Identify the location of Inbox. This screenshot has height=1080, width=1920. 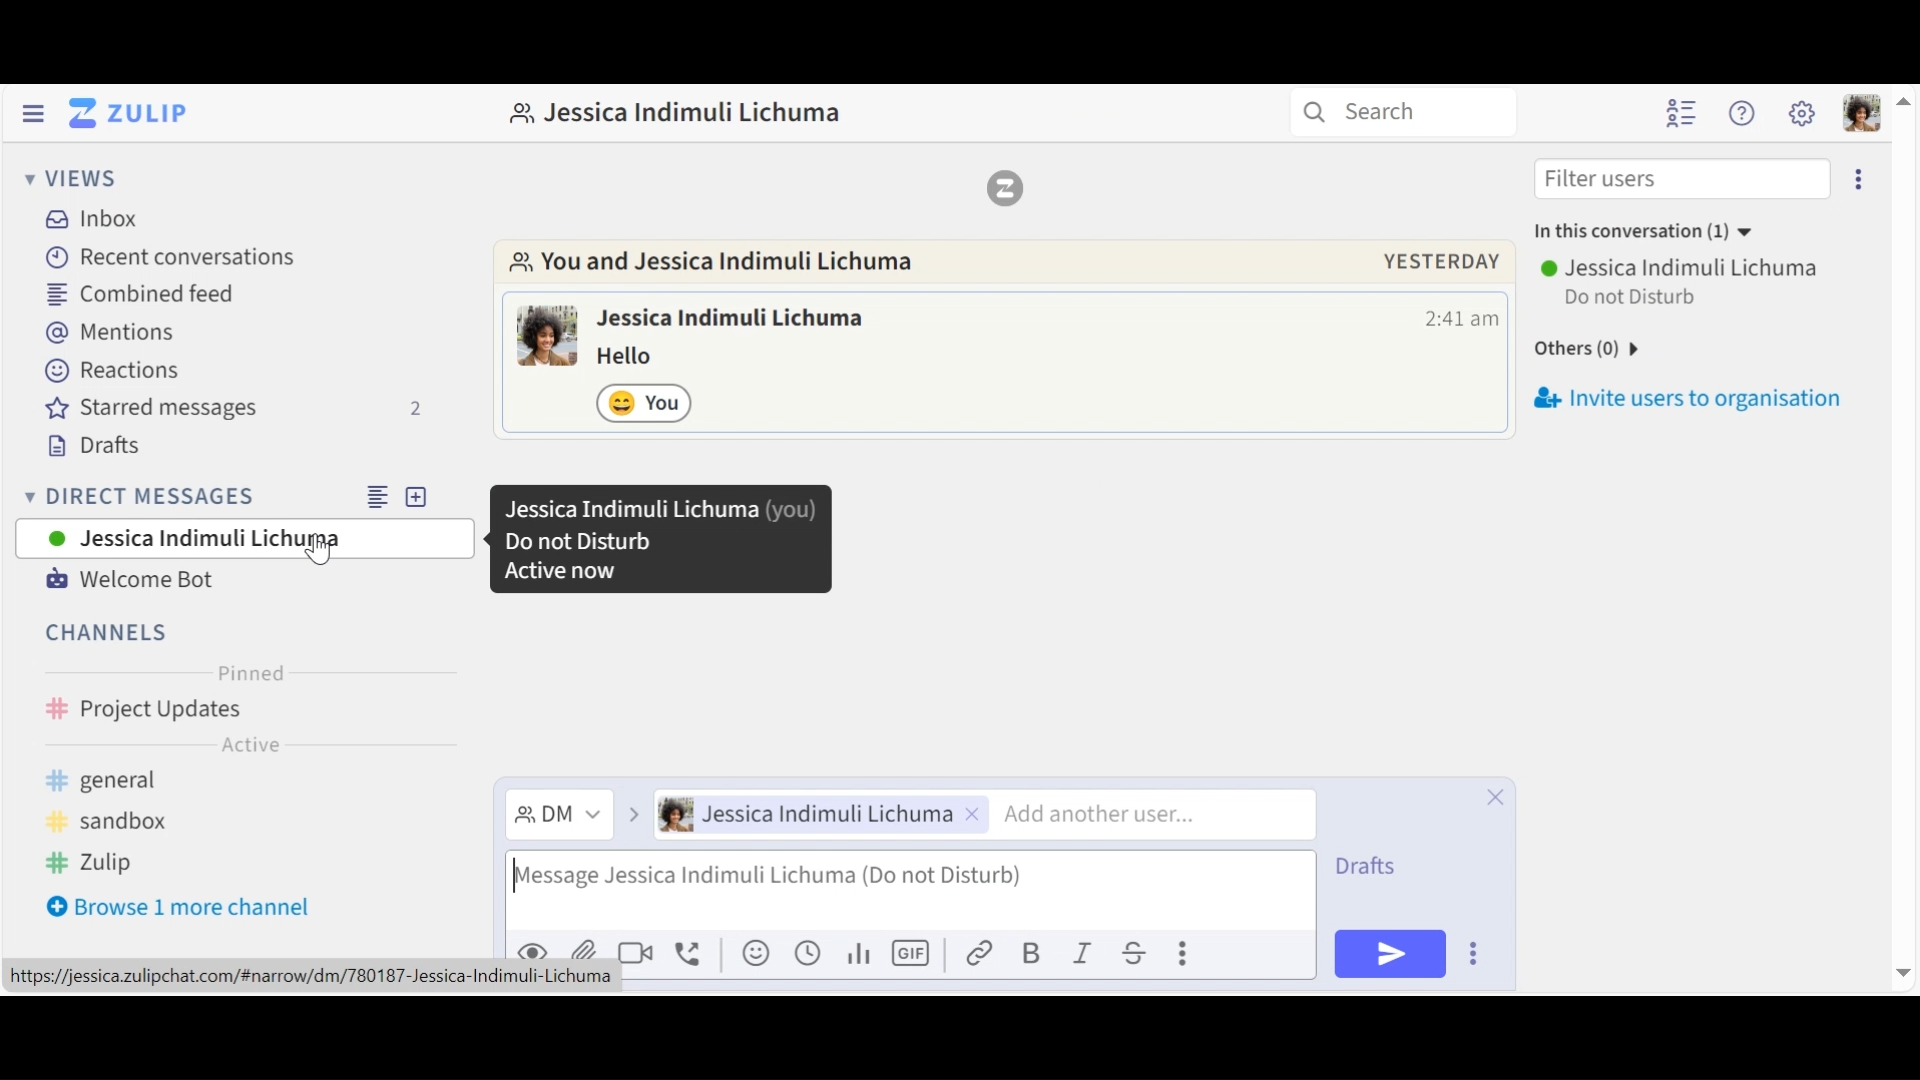
(93, 218).